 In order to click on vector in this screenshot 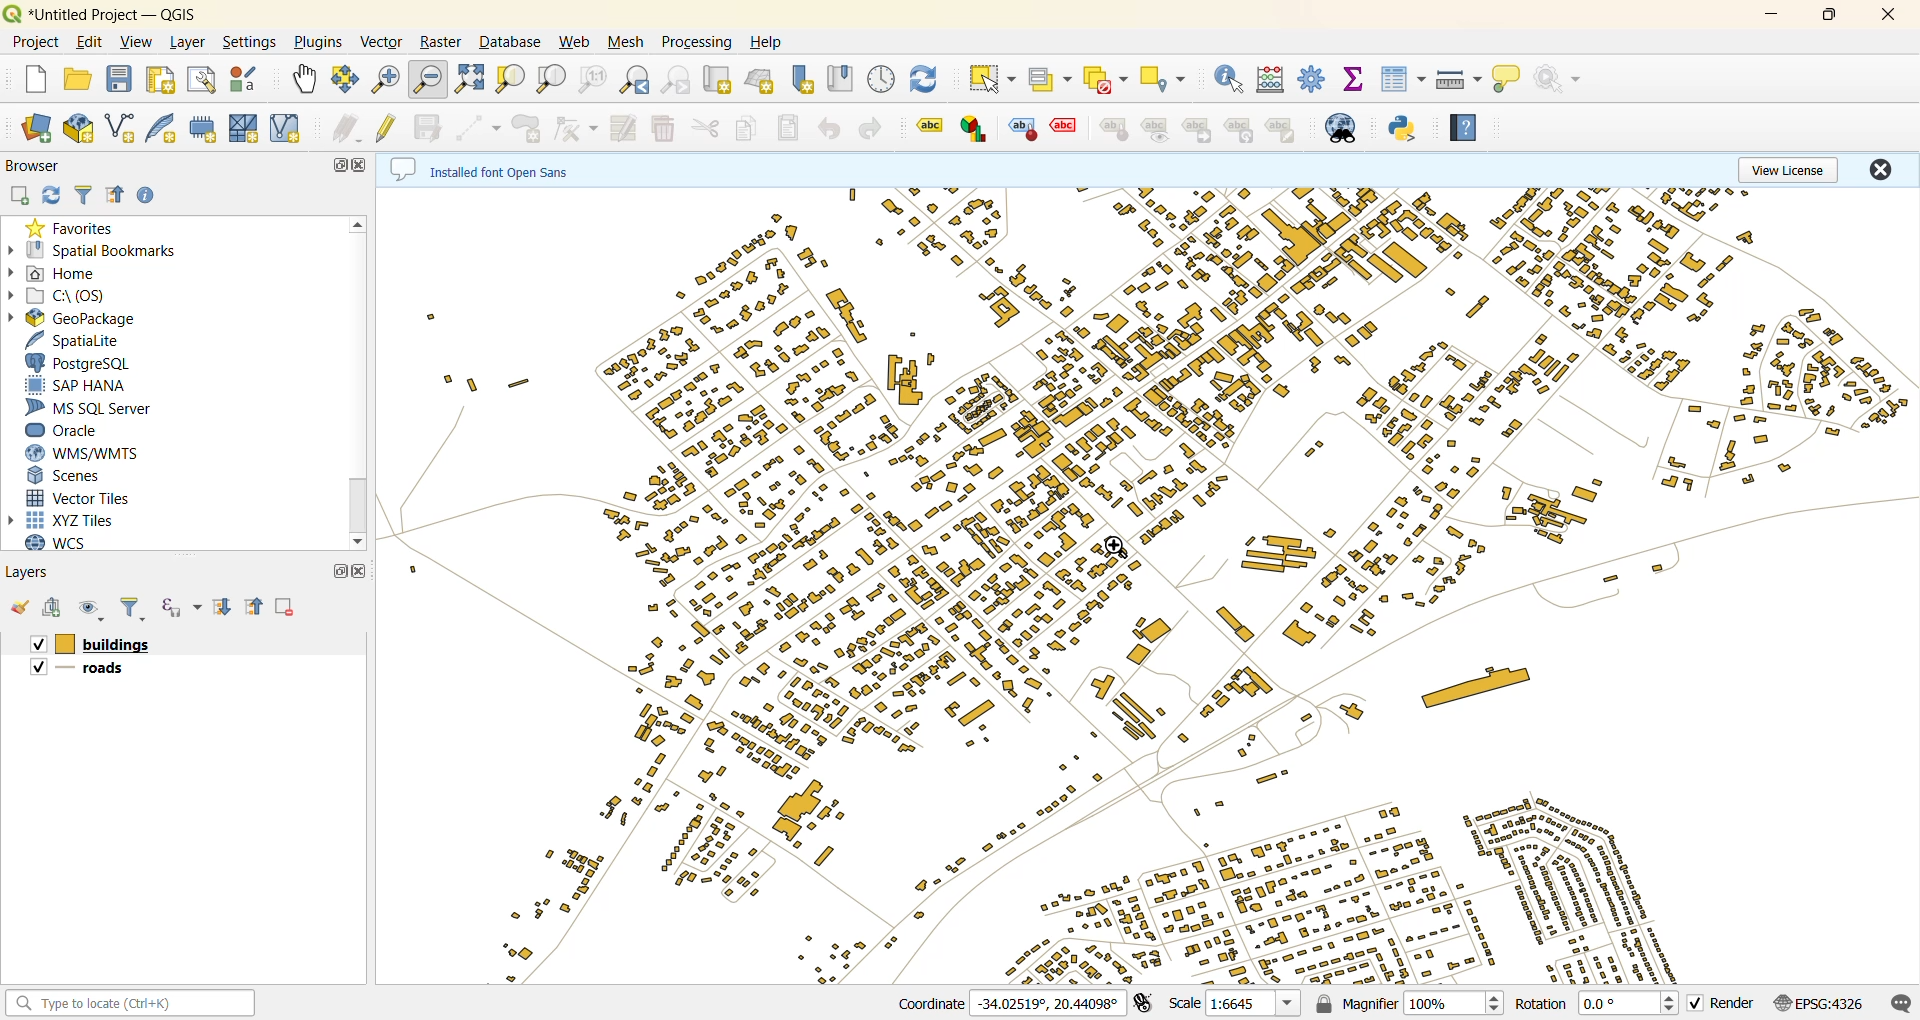, I will do `click(381, 45)`.